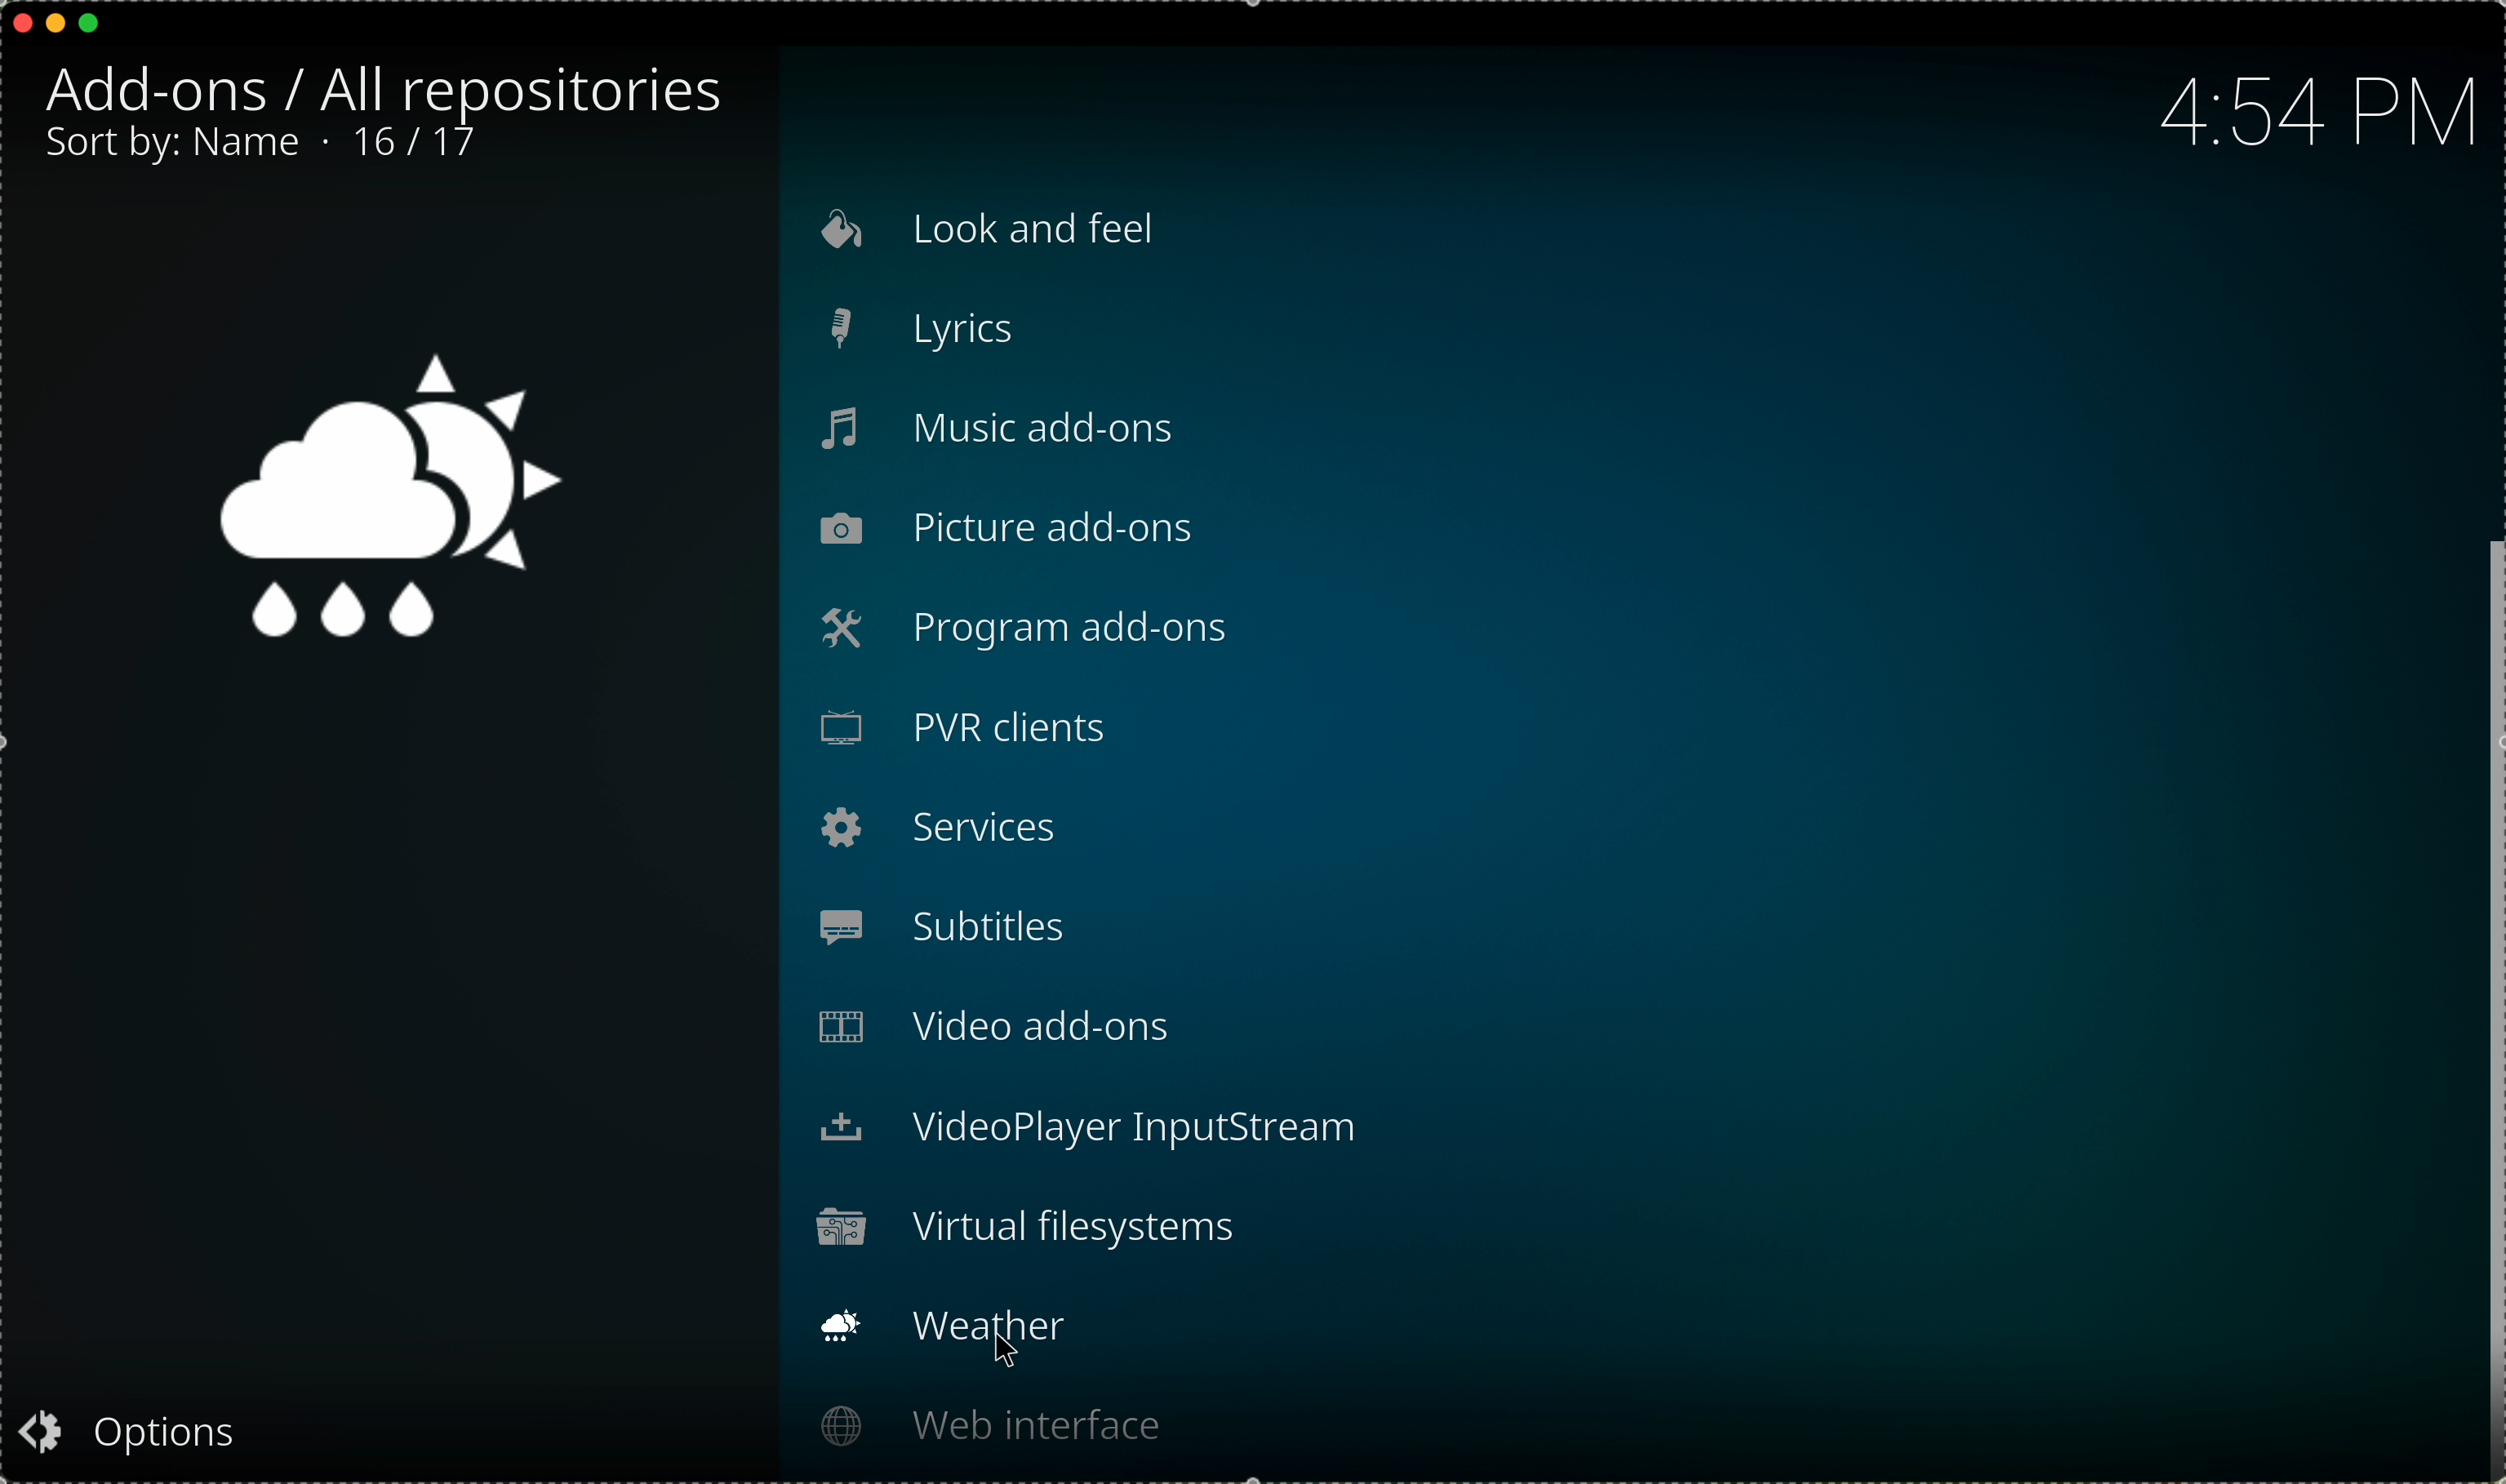  I want to click on close, so click(16, 23).